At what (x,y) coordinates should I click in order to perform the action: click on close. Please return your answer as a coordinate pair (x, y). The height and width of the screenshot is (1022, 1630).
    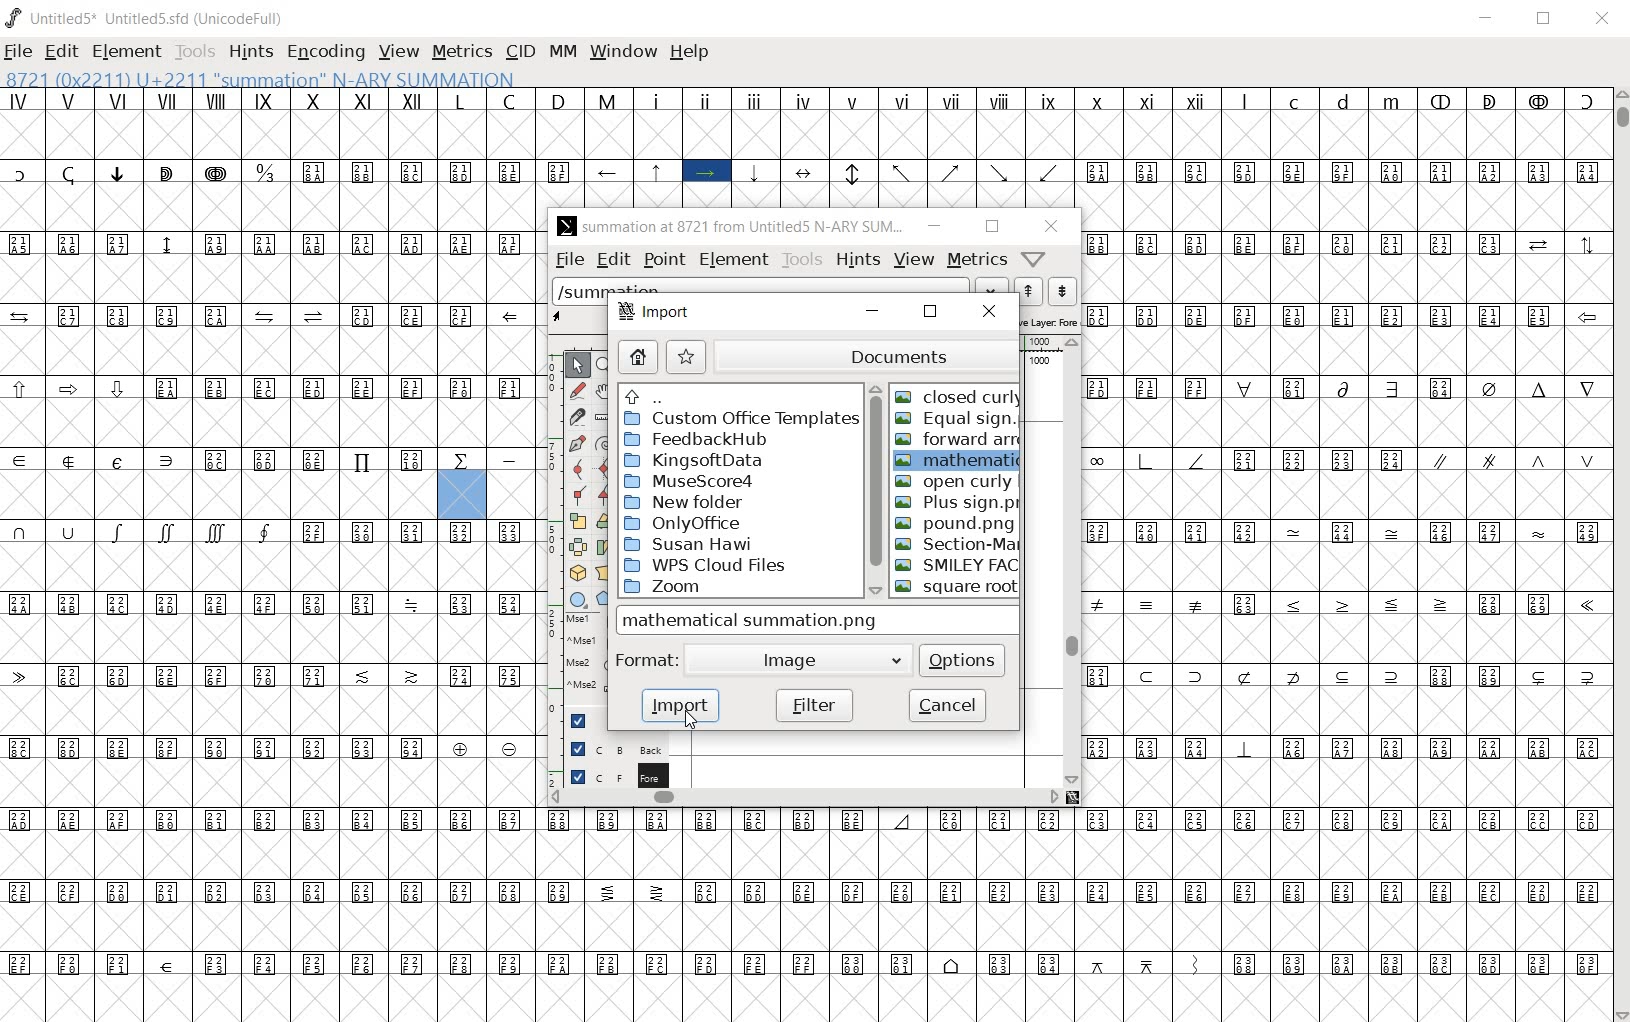
    Looking at the image, I should click on (1050, 226).